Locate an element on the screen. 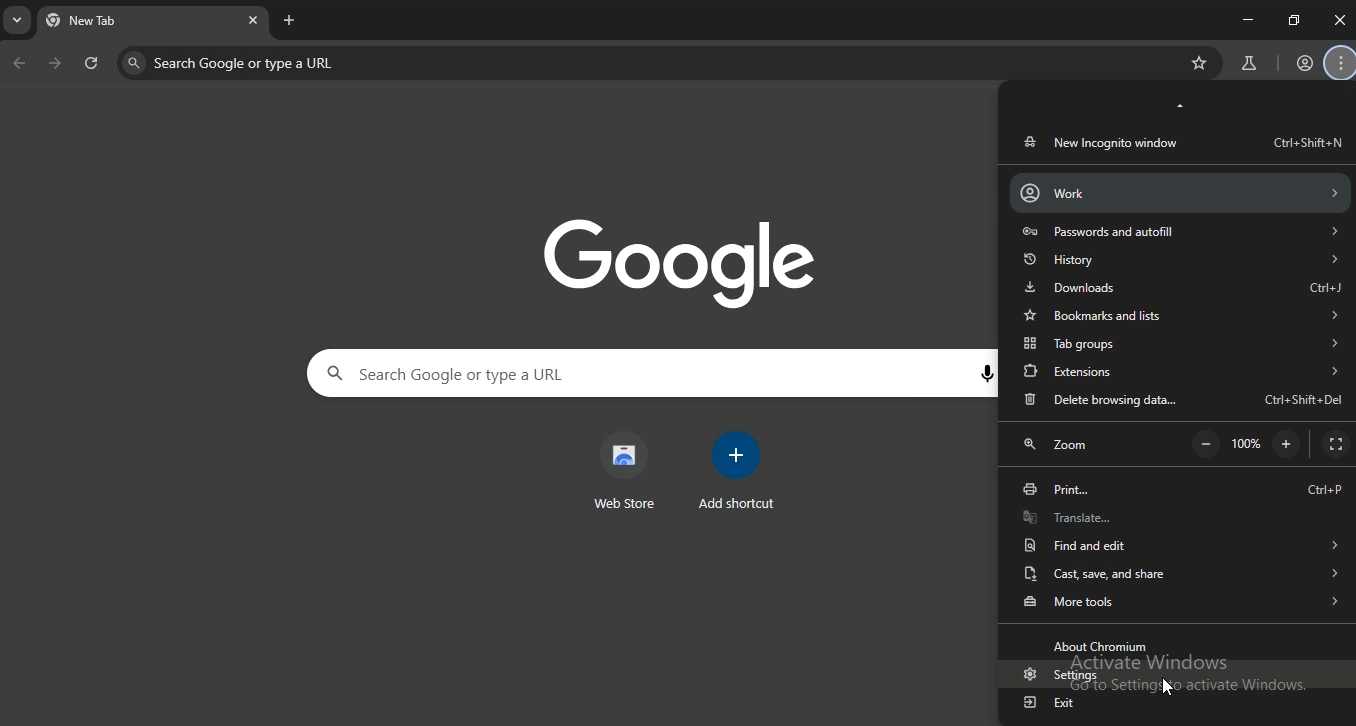 The width and height of the screenshot is (1356, 726). translate is located at coordinates (1177, 516).